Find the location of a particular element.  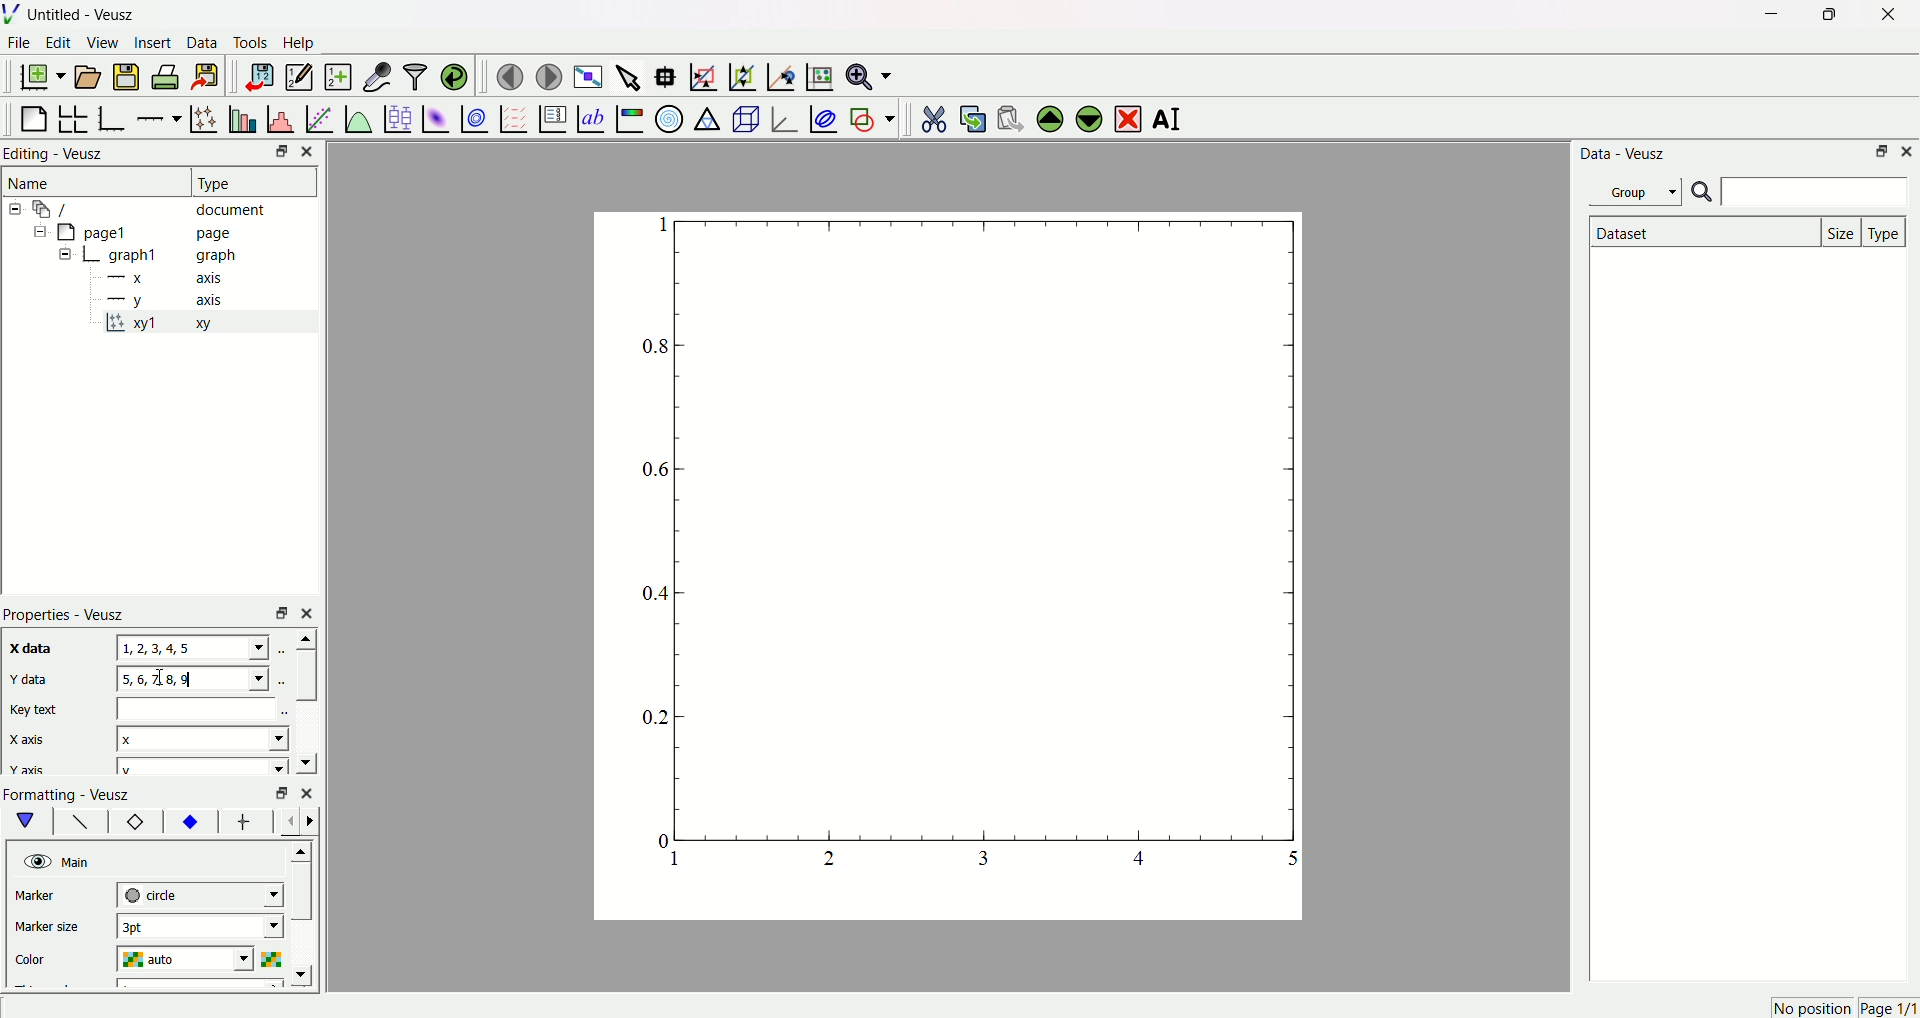

cut the widgets is located at coordinates (933, 116).